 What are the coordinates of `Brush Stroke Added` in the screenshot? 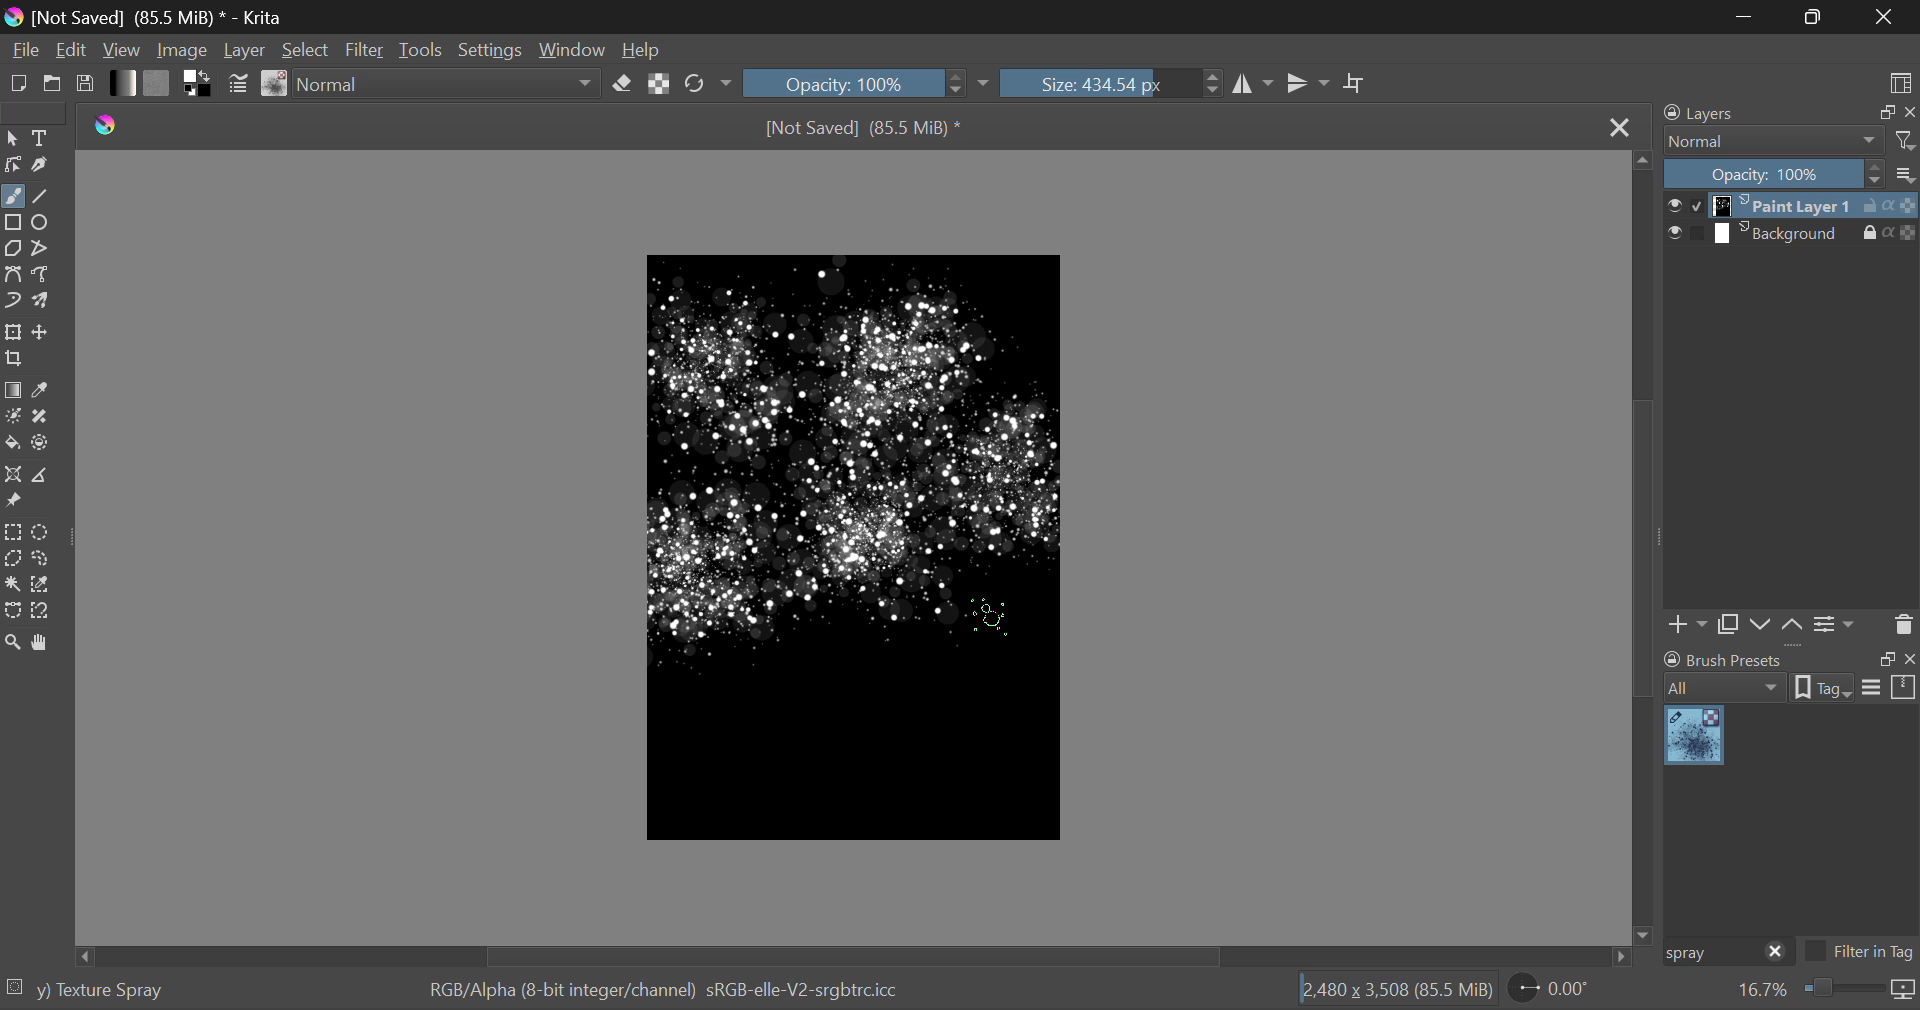 It's located at (719, 561).